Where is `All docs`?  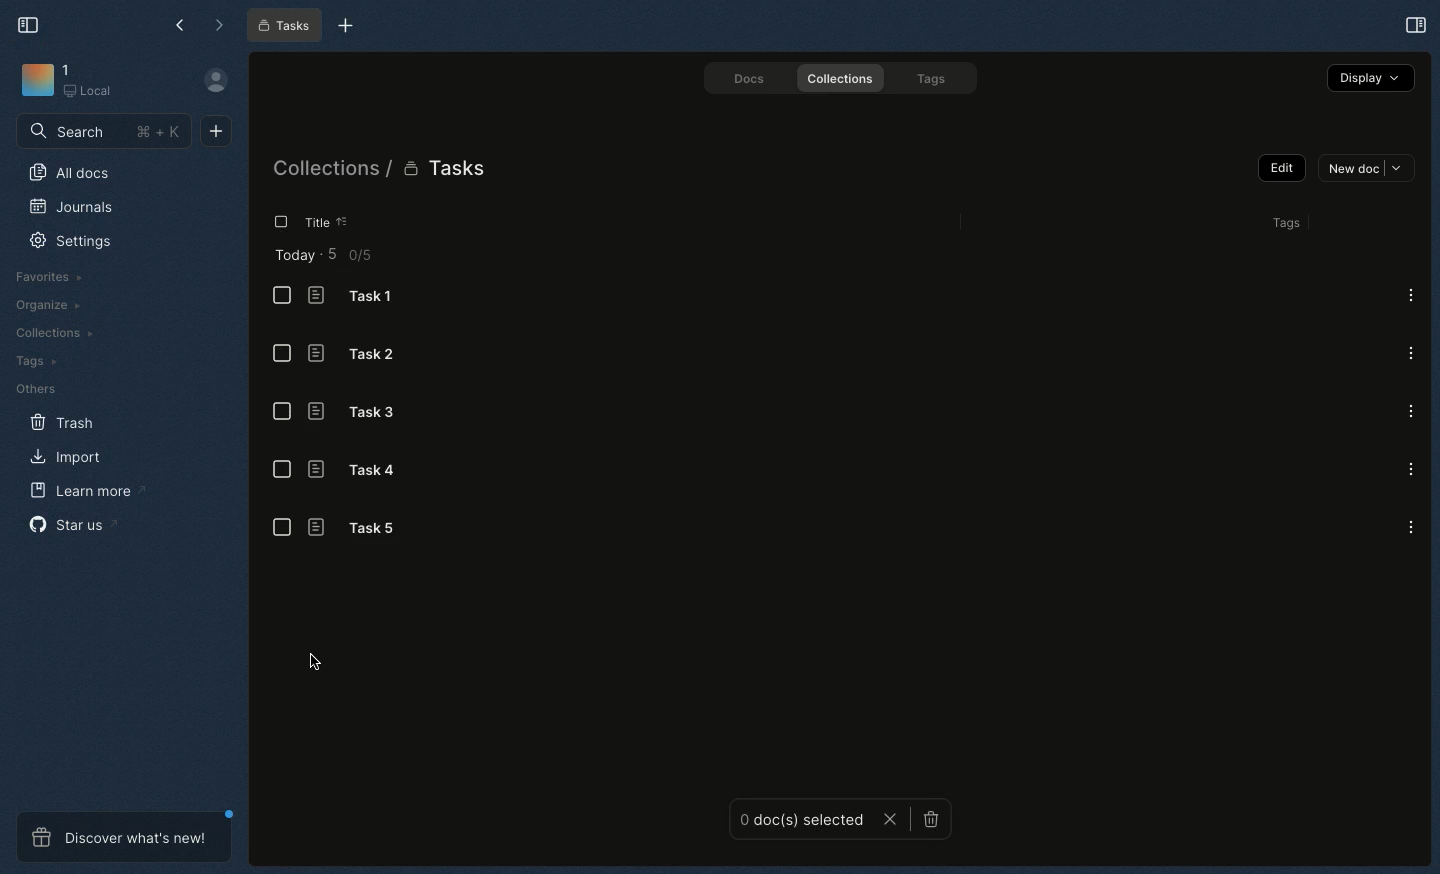 All docs is located at coordinates (73, 172).